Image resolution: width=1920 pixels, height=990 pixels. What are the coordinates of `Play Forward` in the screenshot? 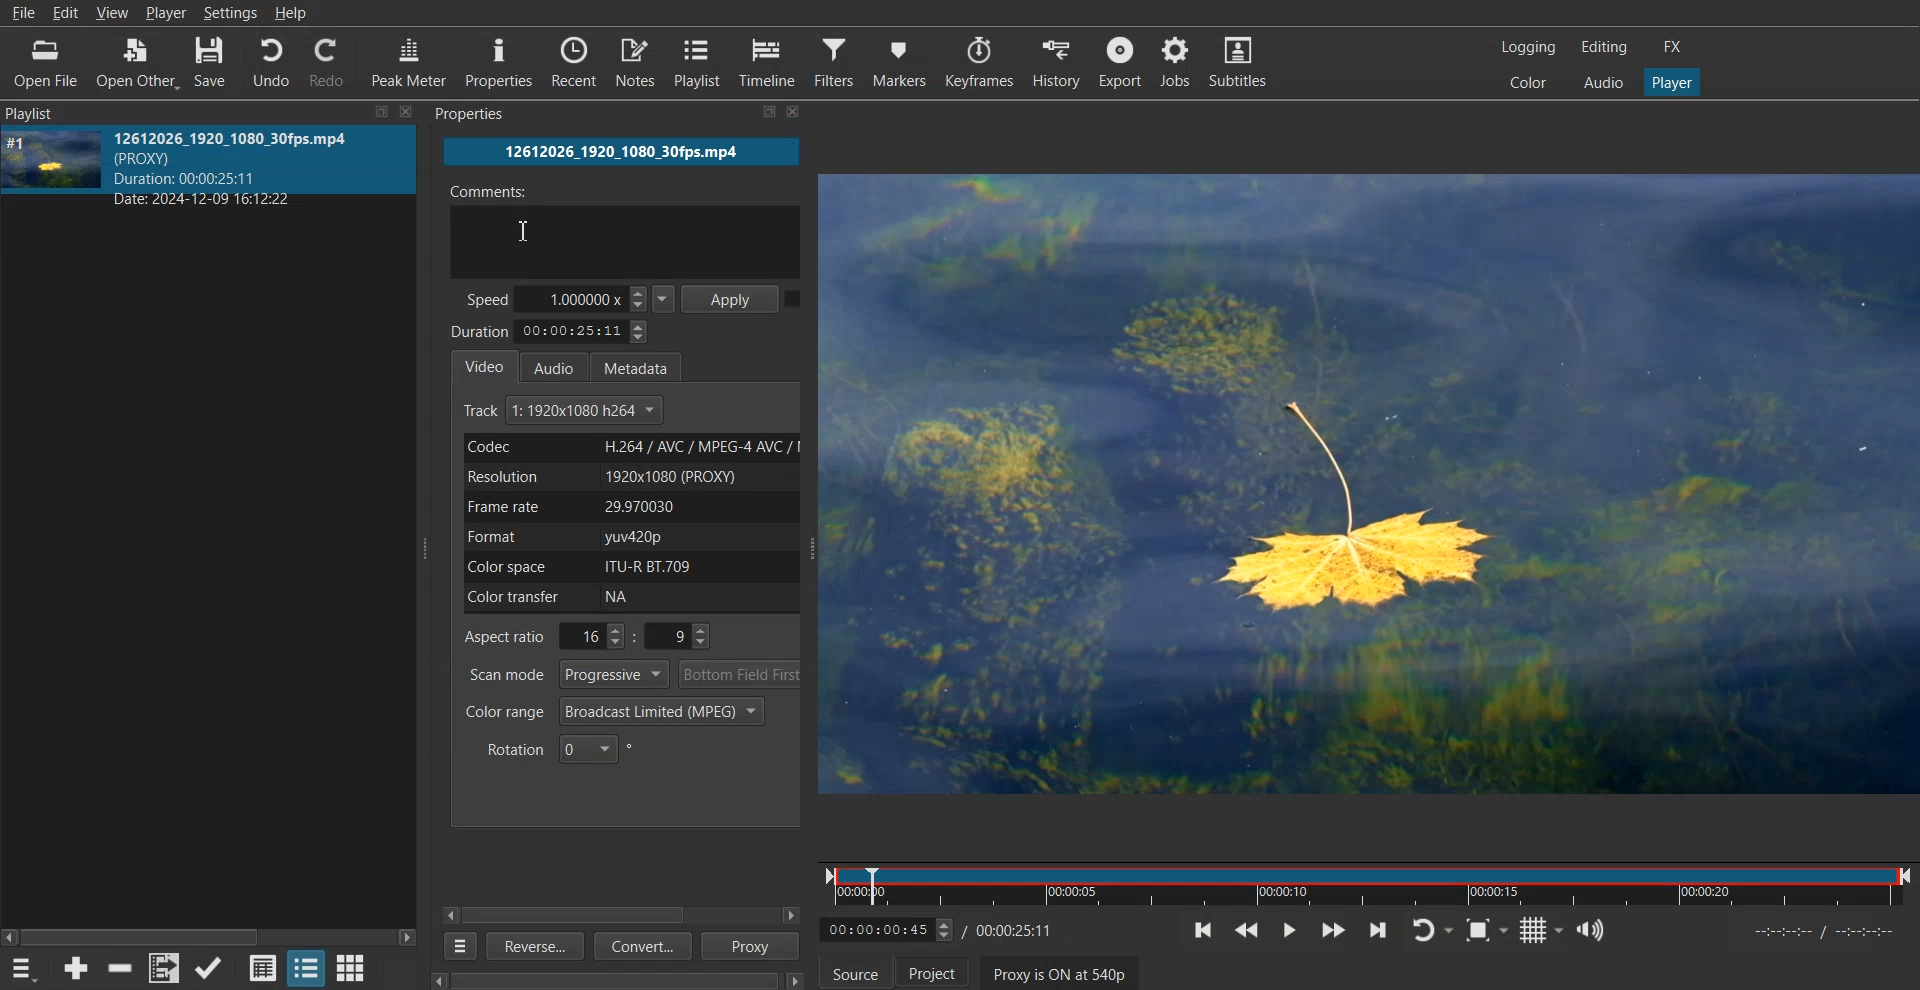 It's located at (1333, 929).